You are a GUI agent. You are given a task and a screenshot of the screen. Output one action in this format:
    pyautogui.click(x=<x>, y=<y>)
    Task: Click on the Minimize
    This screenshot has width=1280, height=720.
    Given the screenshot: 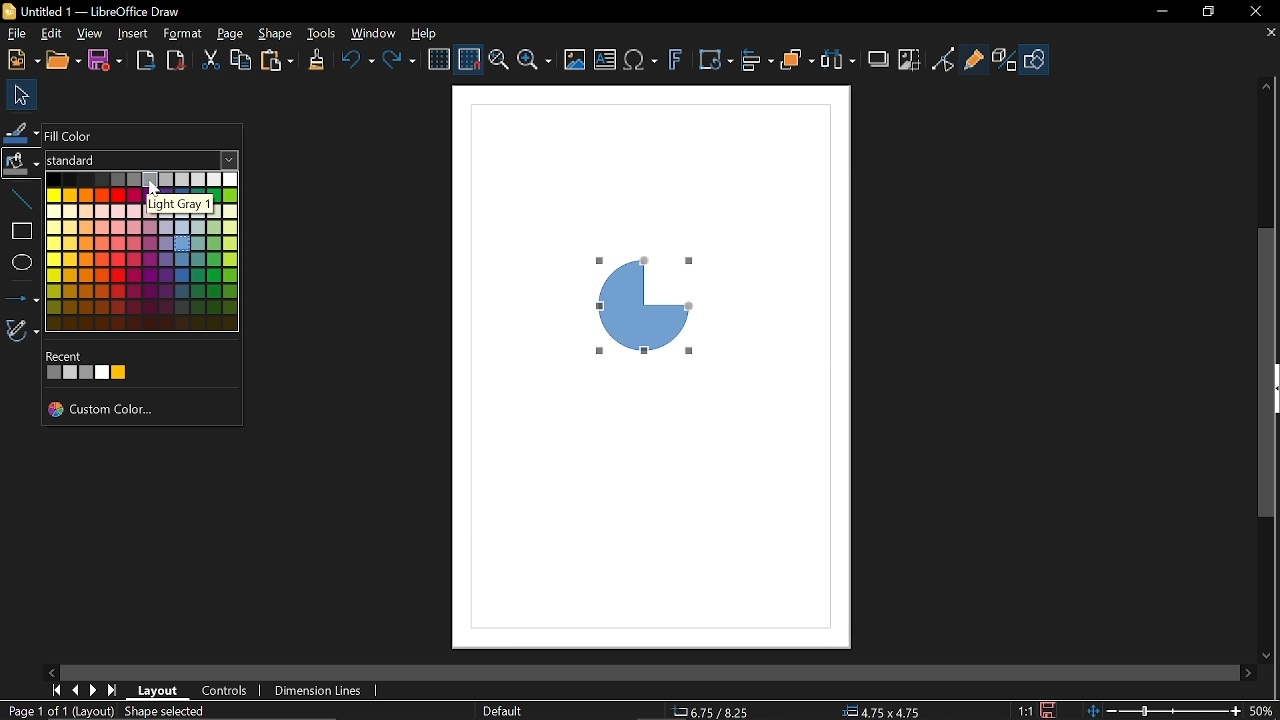 What is the action you would take?
    pyautogui.click(x=1162, y=13)
    